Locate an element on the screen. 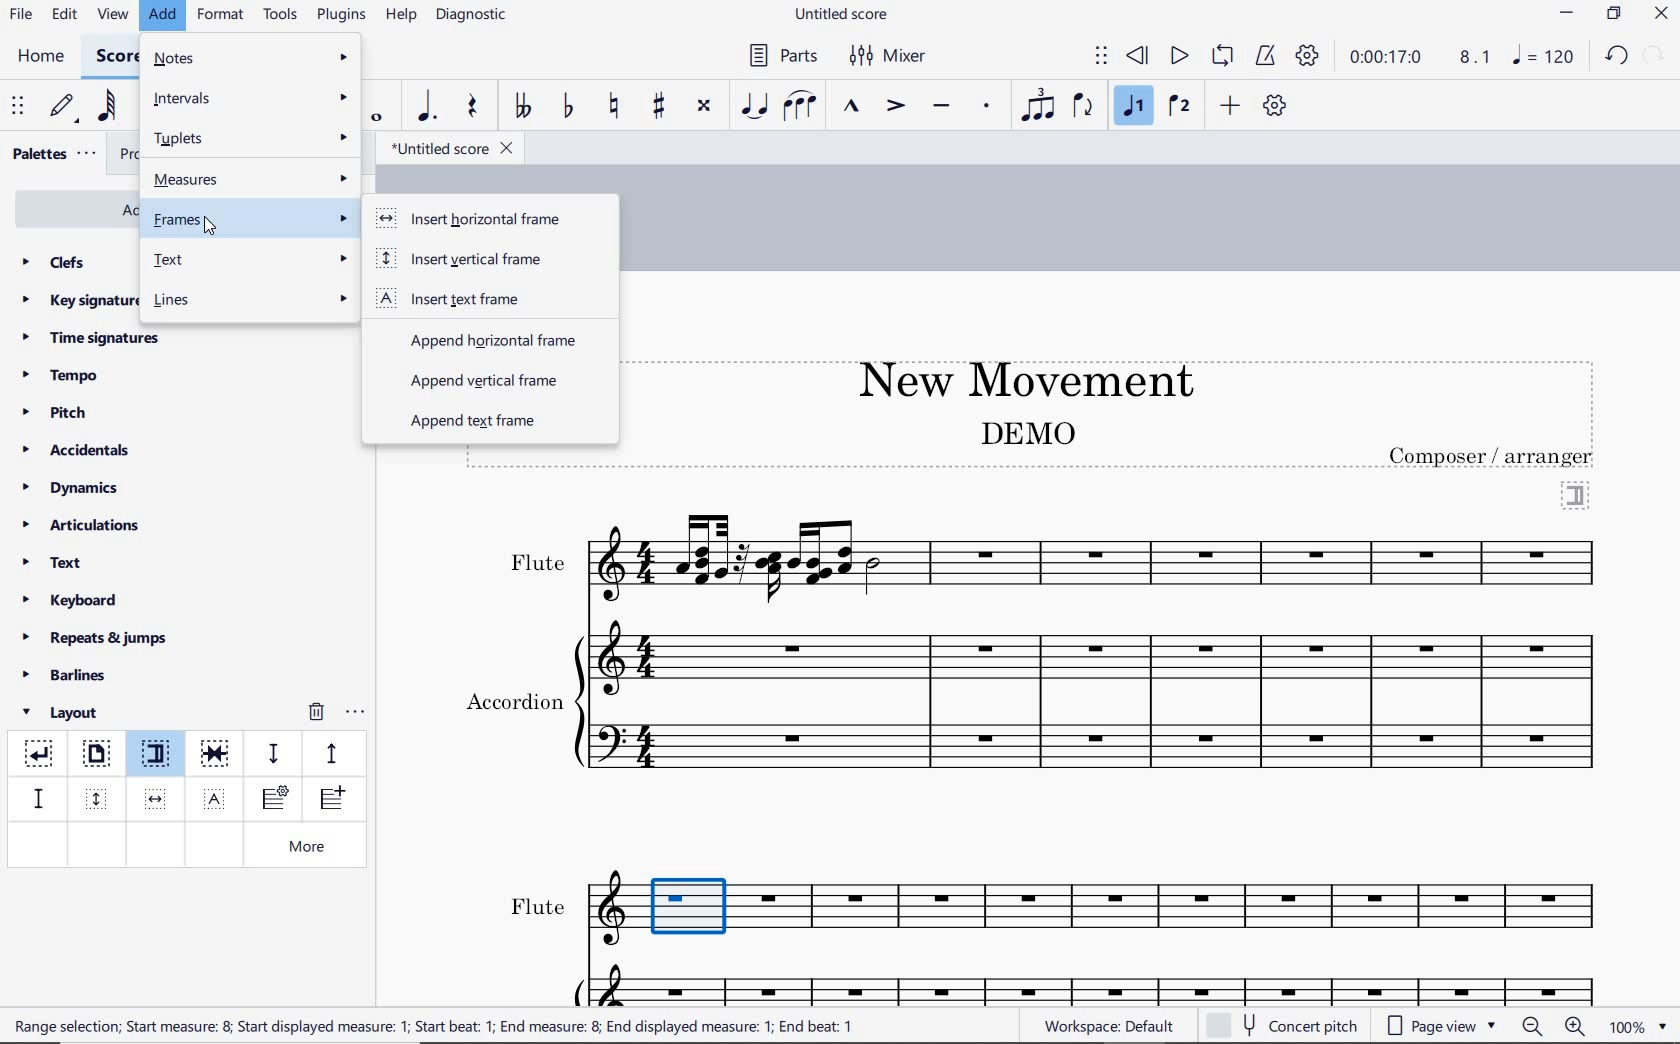 The height and width of the screenshot is (1044, 1680). tempo is located at coordinates (66, 374).